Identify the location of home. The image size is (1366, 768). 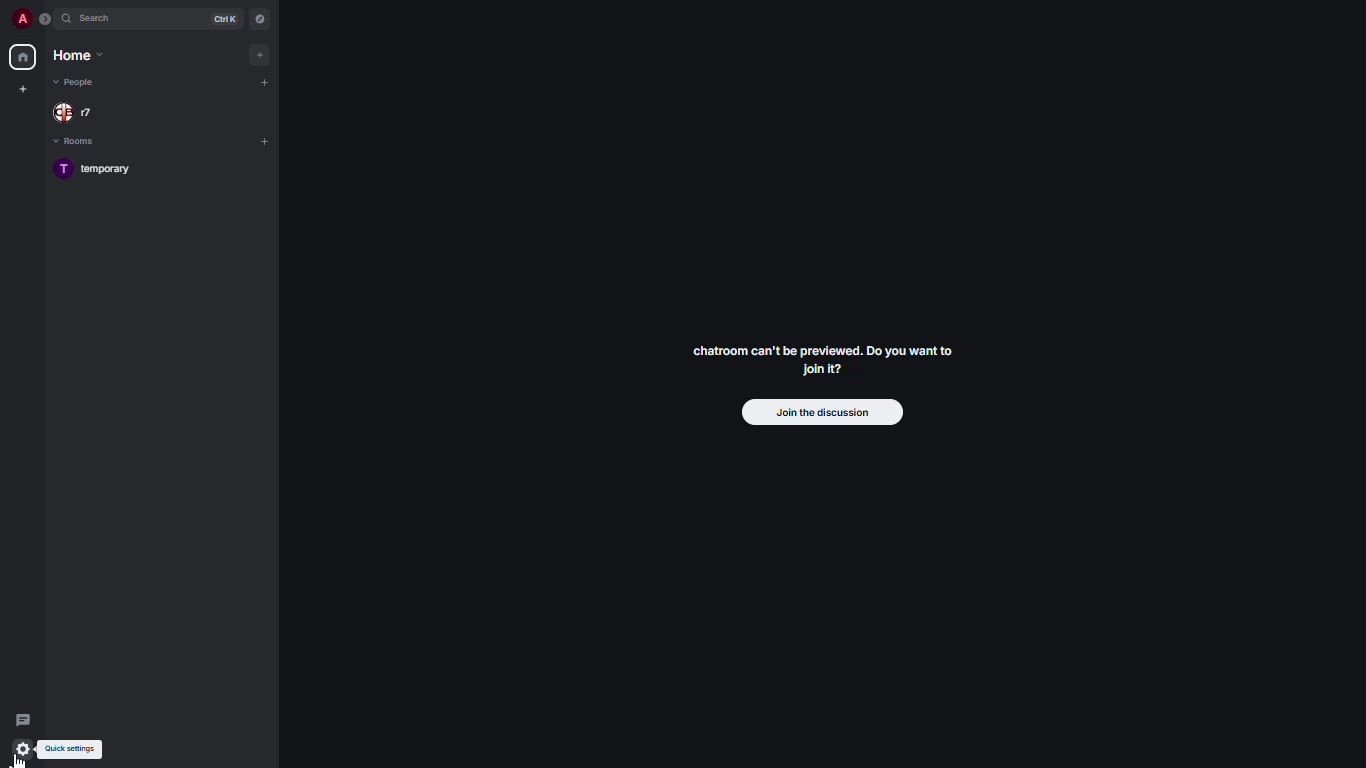
(82, 55).